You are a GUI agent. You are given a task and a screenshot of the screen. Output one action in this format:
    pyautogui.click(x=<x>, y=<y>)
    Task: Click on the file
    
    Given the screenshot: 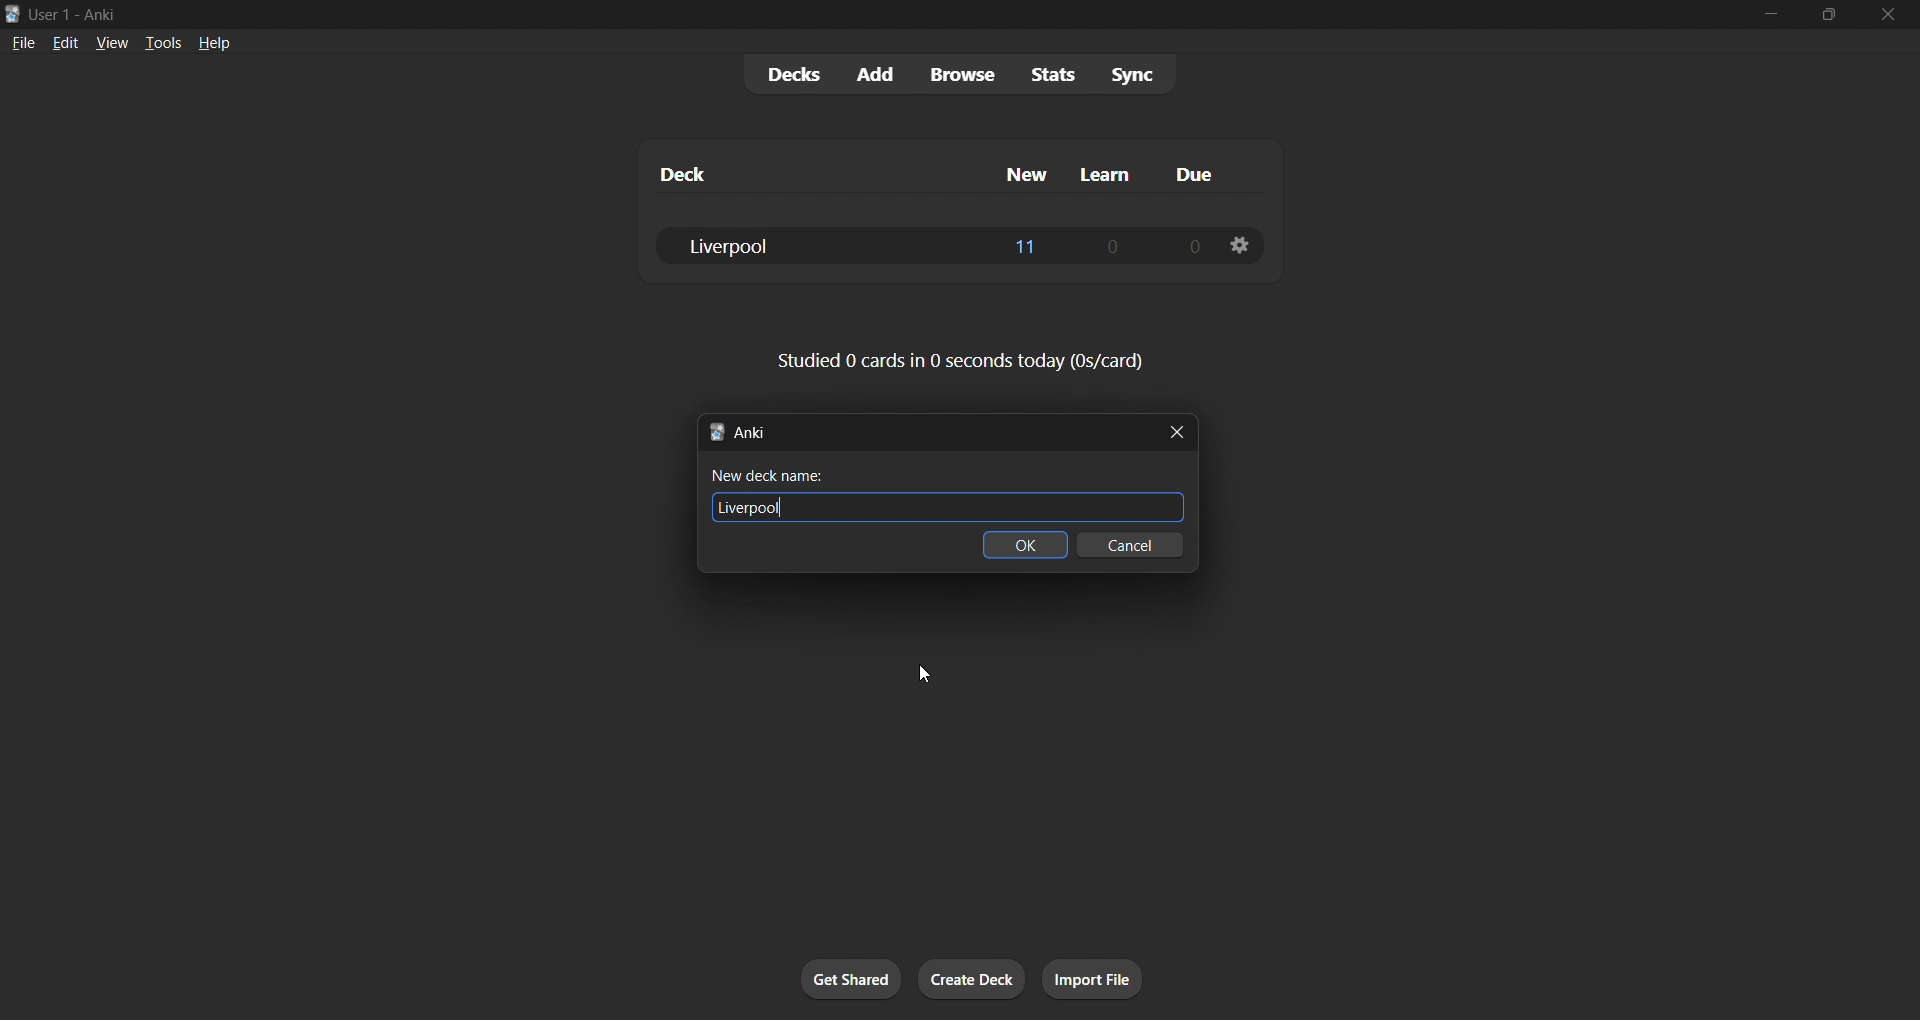 What is the action you would take?
    pyautogui.click(x=22, y=42)
    